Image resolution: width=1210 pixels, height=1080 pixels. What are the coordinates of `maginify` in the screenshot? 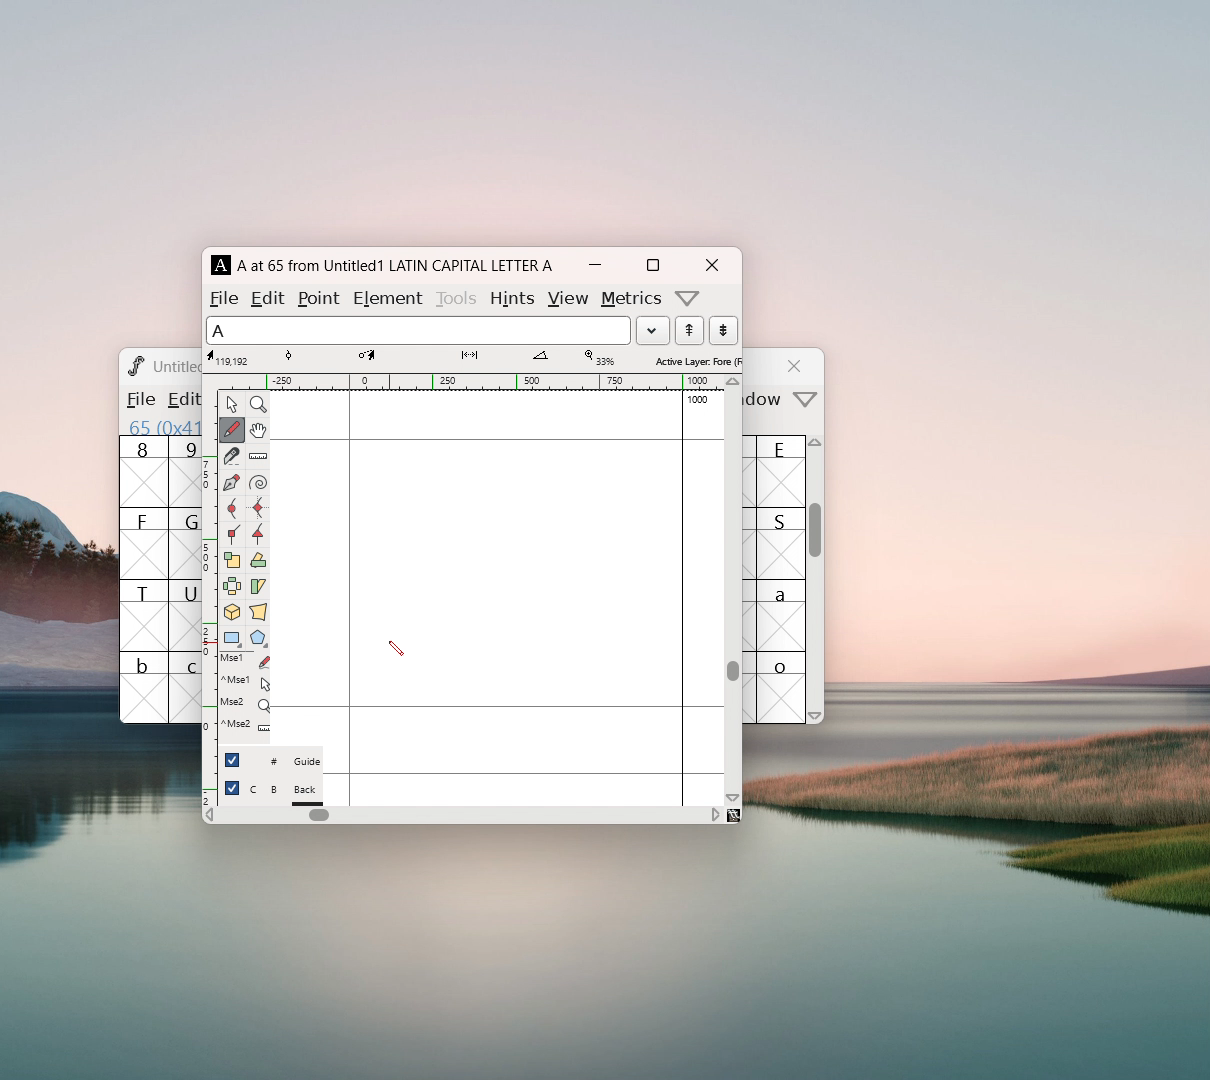 It's located at (258, 404).